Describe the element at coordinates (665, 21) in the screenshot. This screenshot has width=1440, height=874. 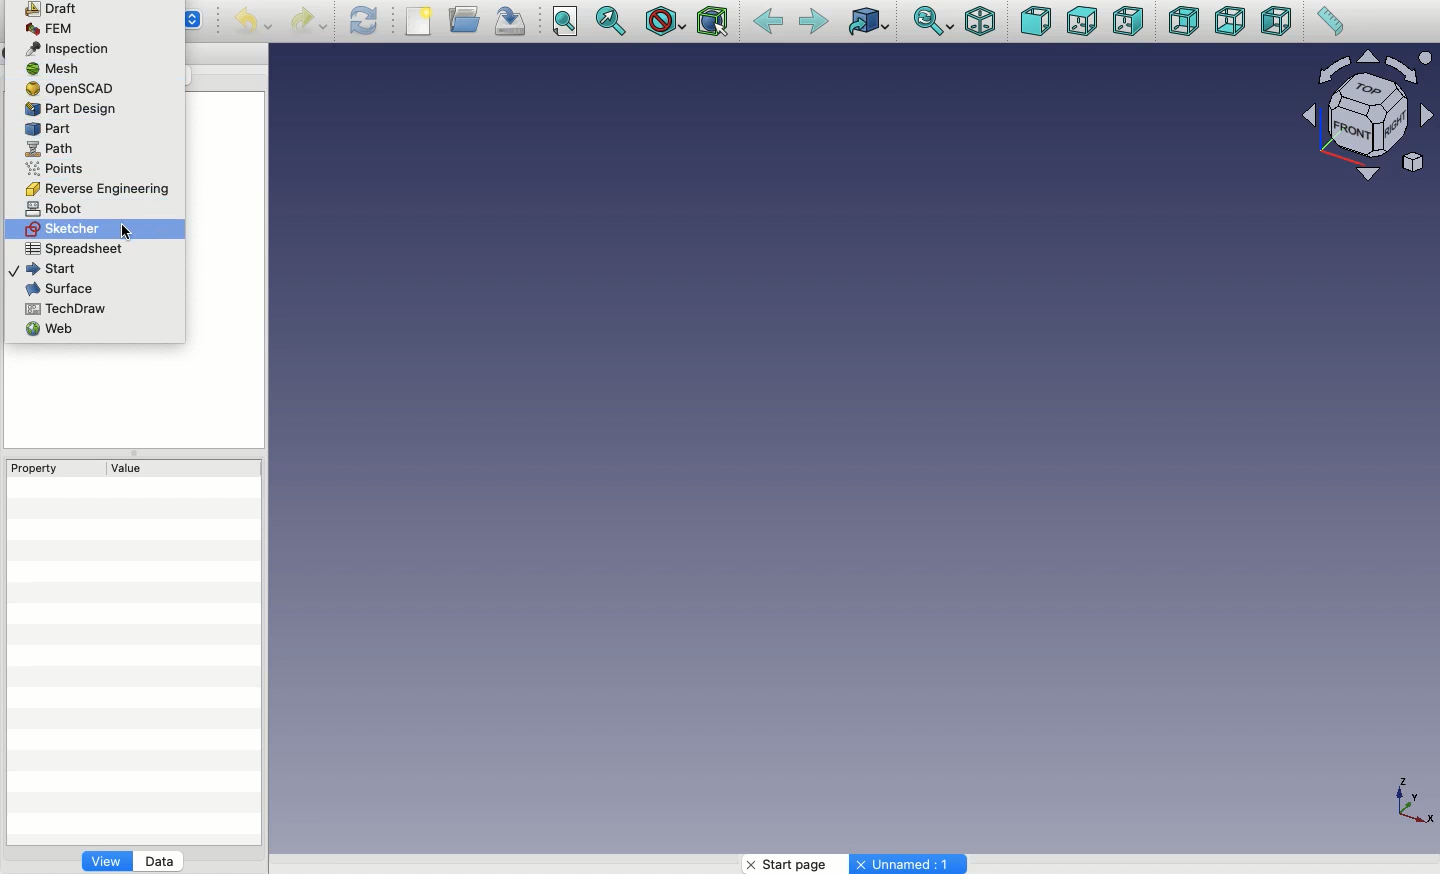
I see `Draw style` at that location.